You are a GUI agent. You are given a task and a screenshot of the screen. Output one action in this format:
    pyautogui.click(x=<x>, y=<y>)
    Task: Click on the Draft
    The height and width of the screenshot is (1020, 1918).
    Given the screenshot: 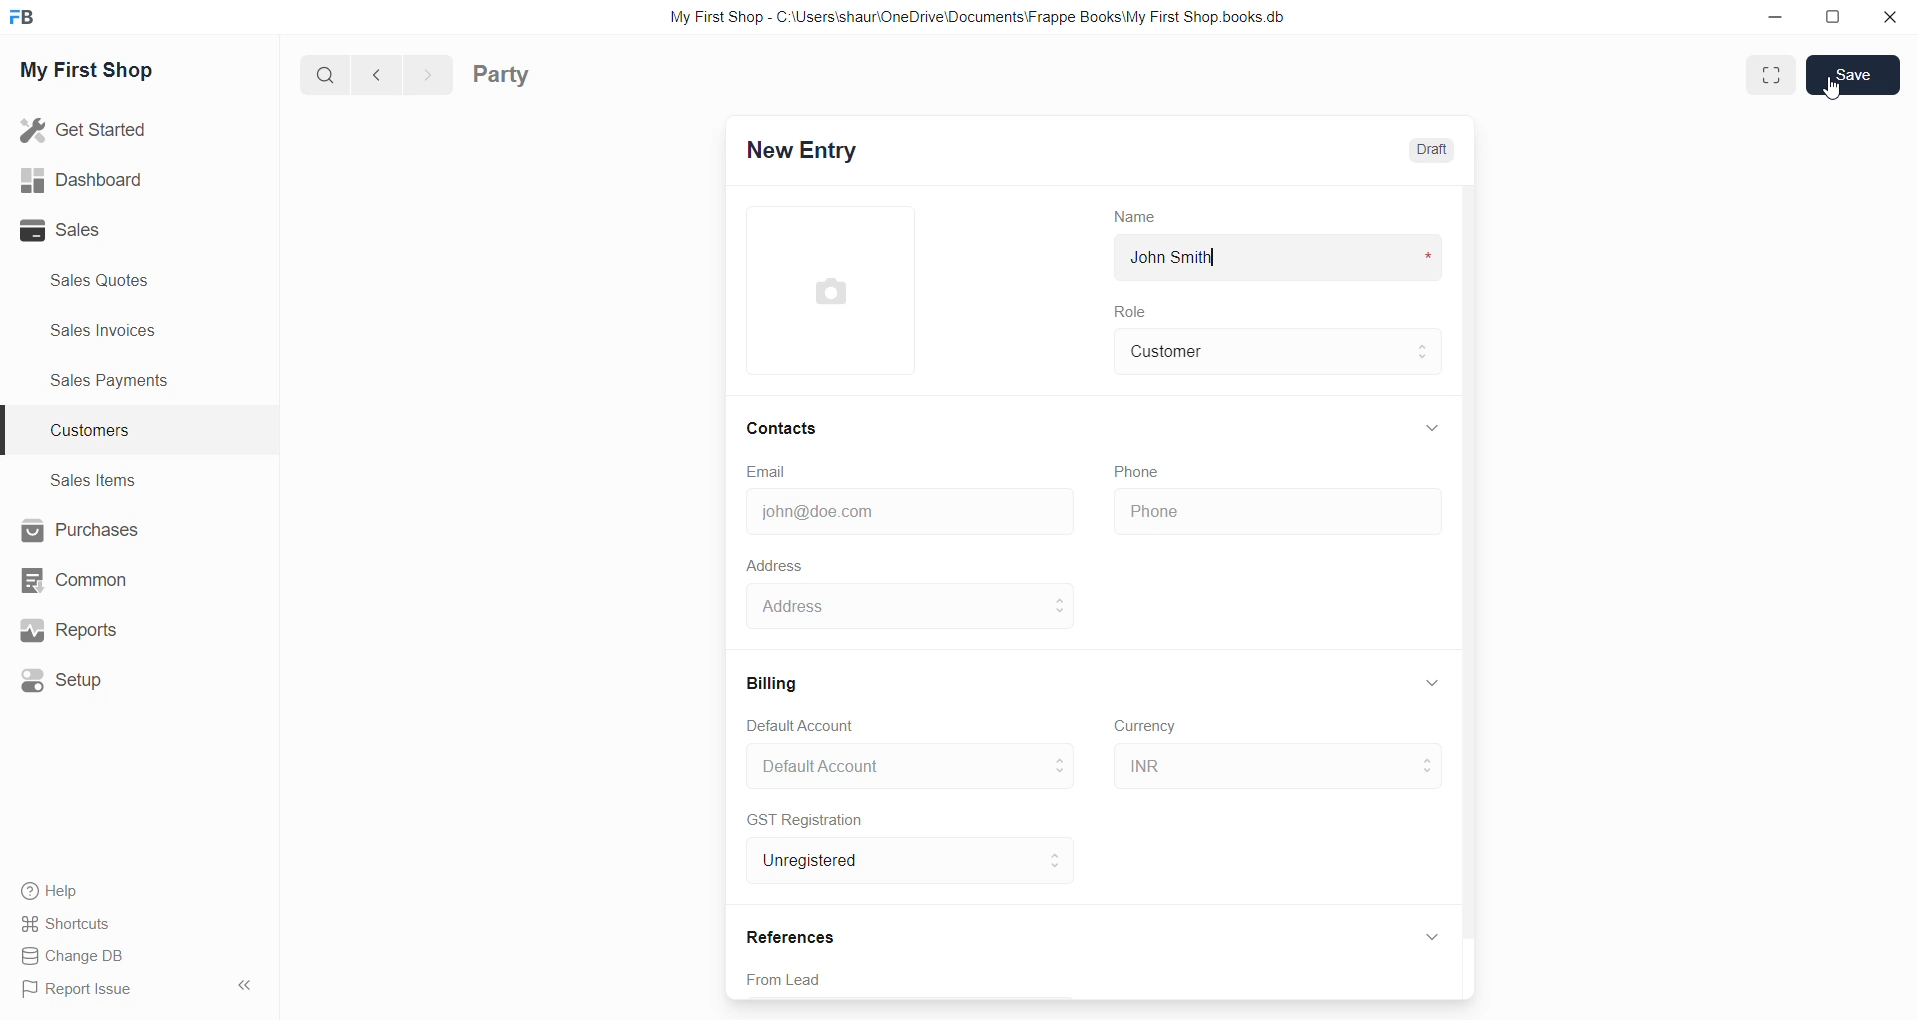 What is the action you would take?
    pyautogui.click(x=1438, y=151)
    